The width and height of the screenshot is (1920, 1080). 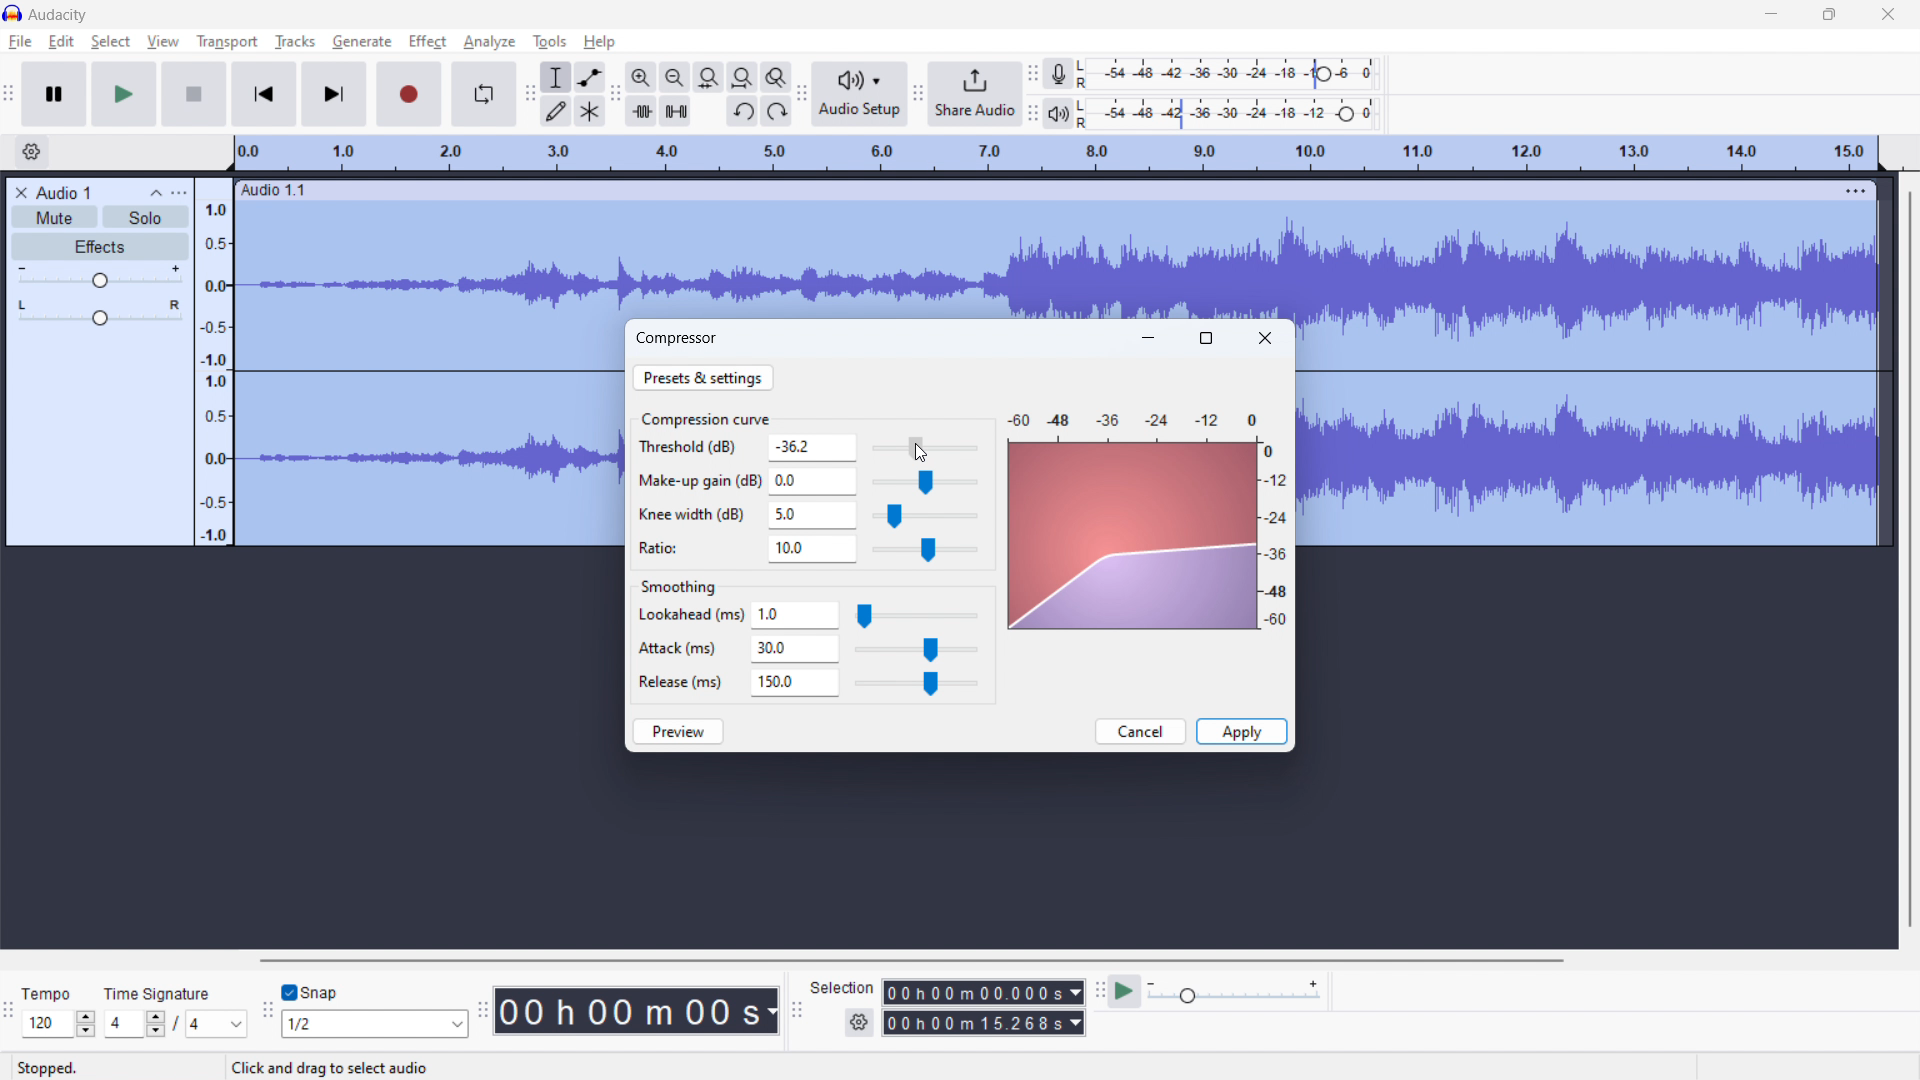 I want to click on play at speed, so click(x=1125, y=992).